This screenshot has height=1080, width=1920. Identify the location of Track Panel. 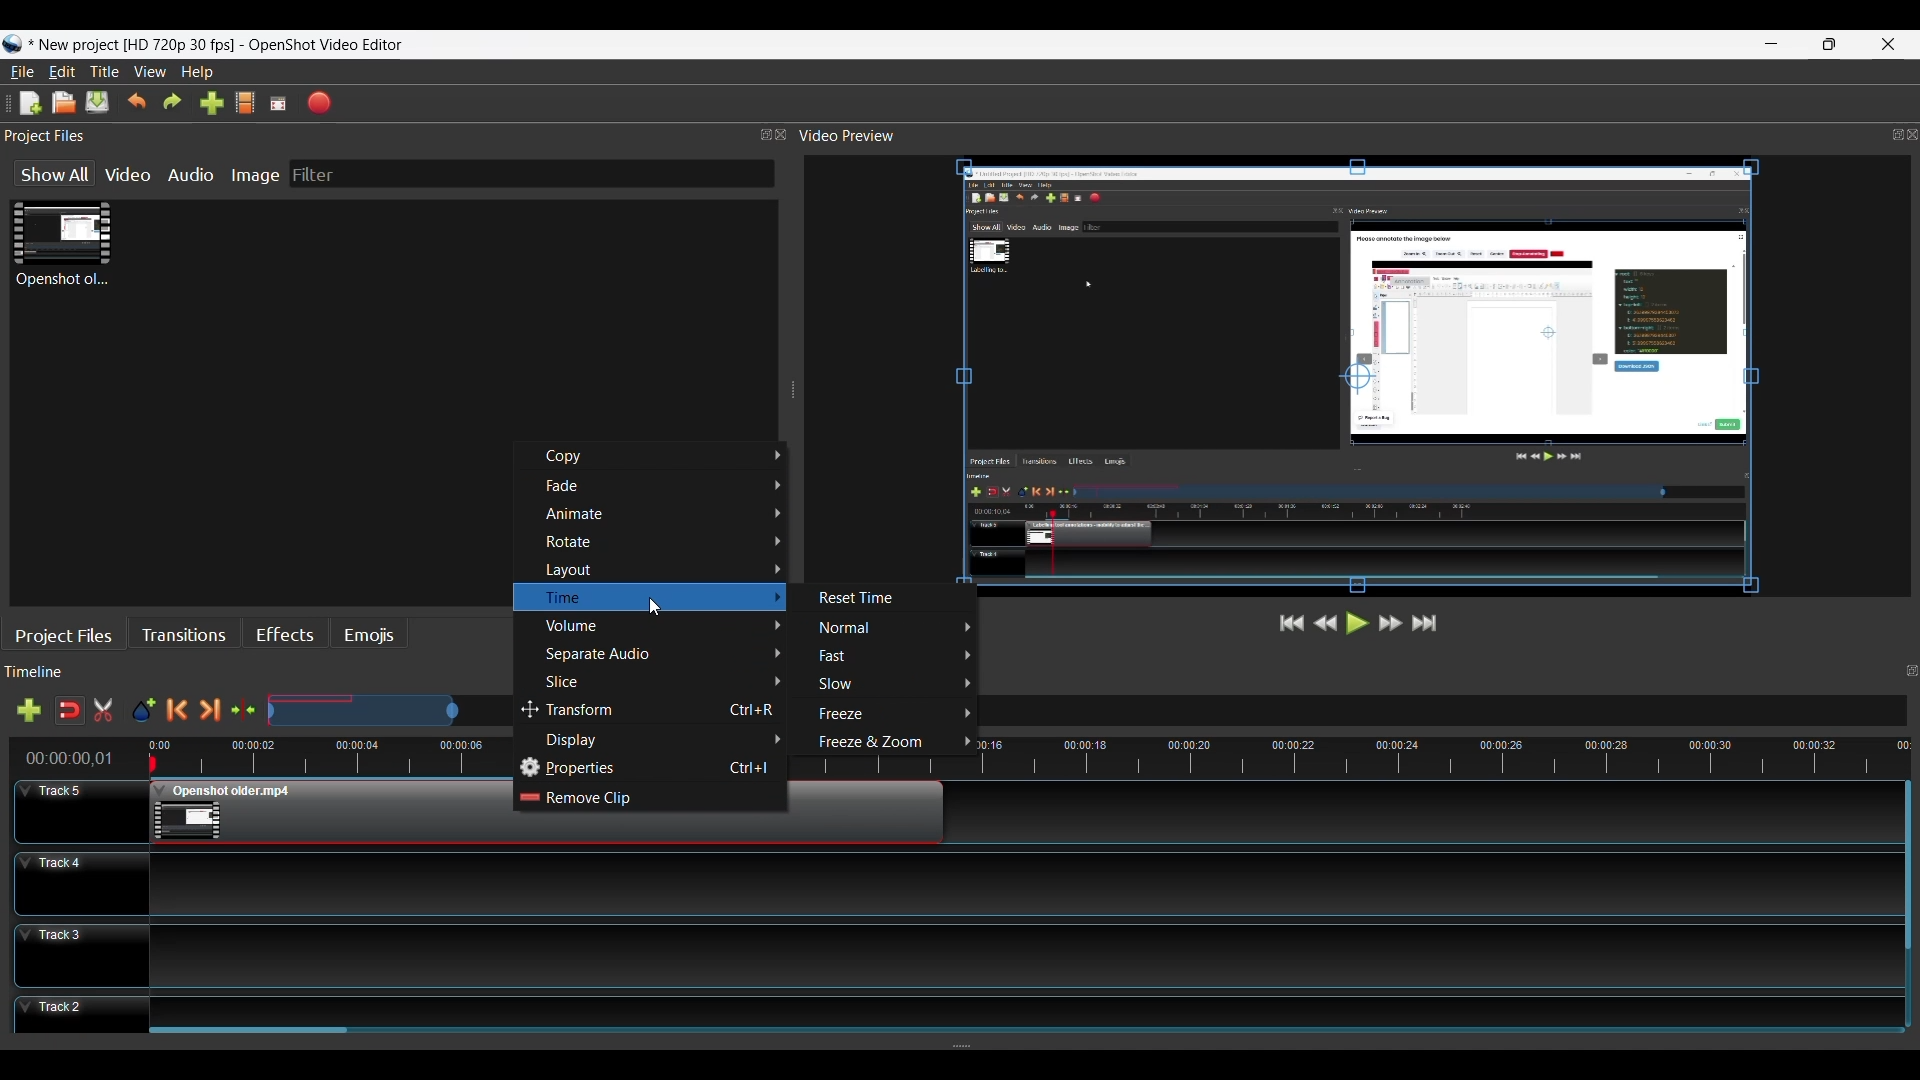
(1022, 883).